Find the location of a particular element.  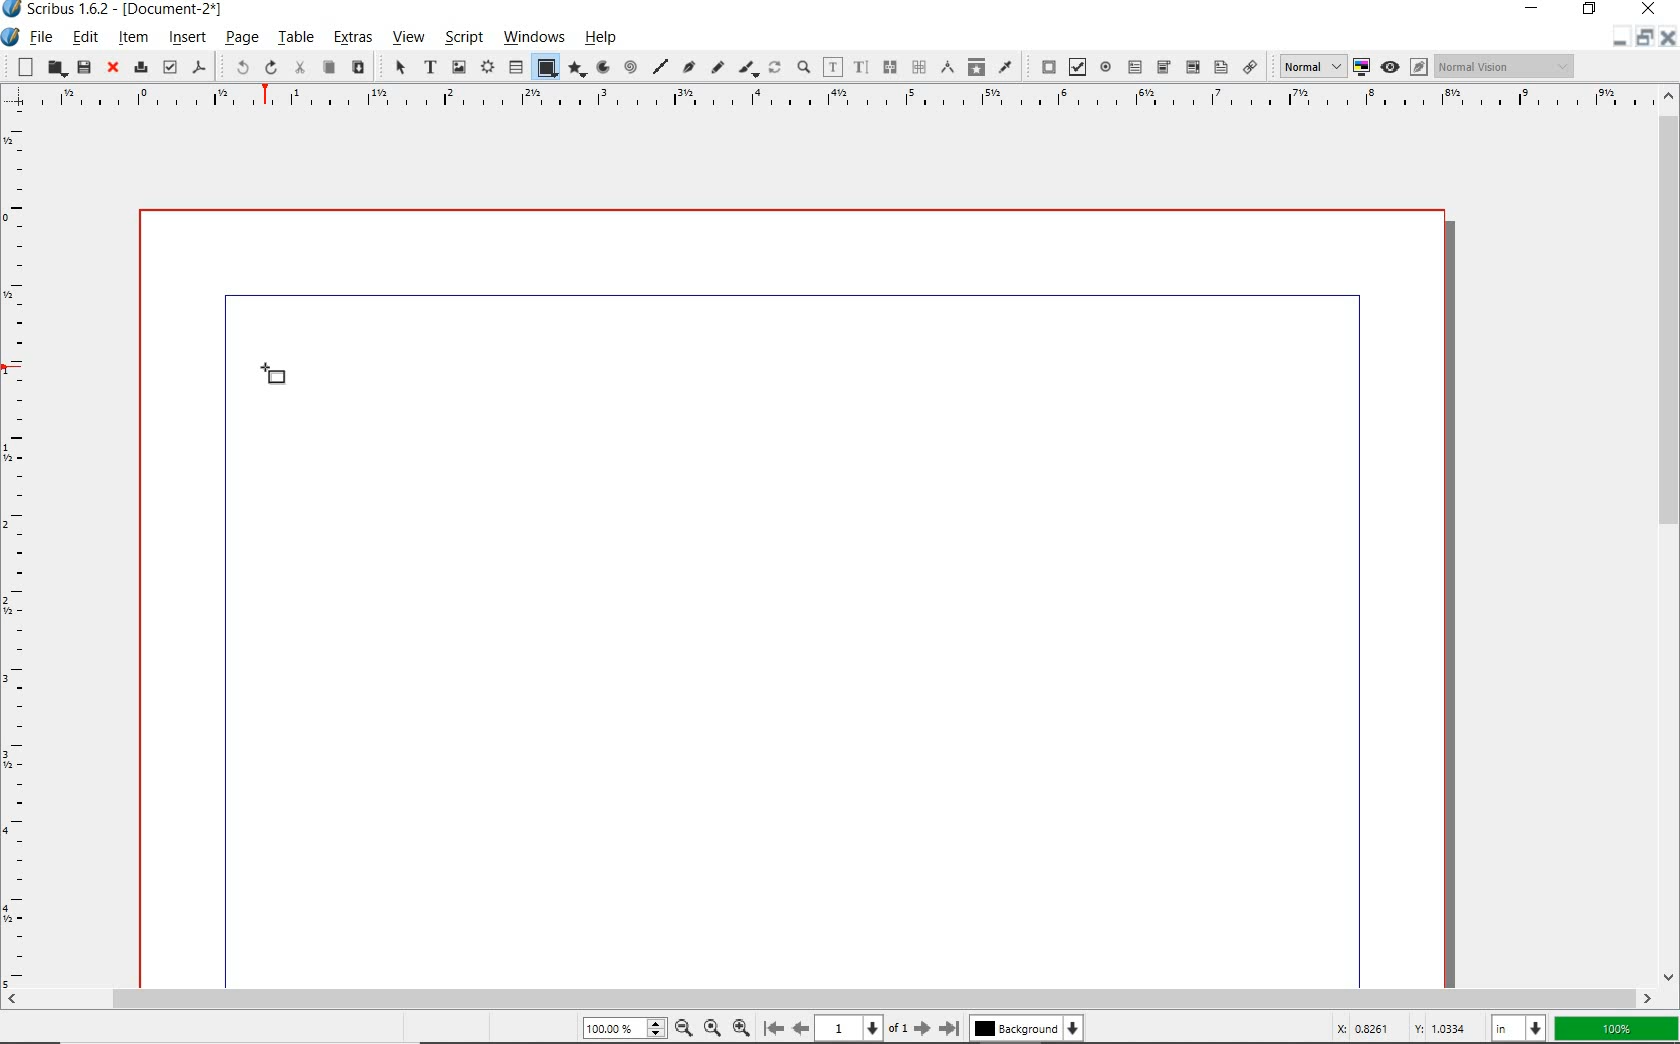

toggle color is located at coordinates (1359, 68).